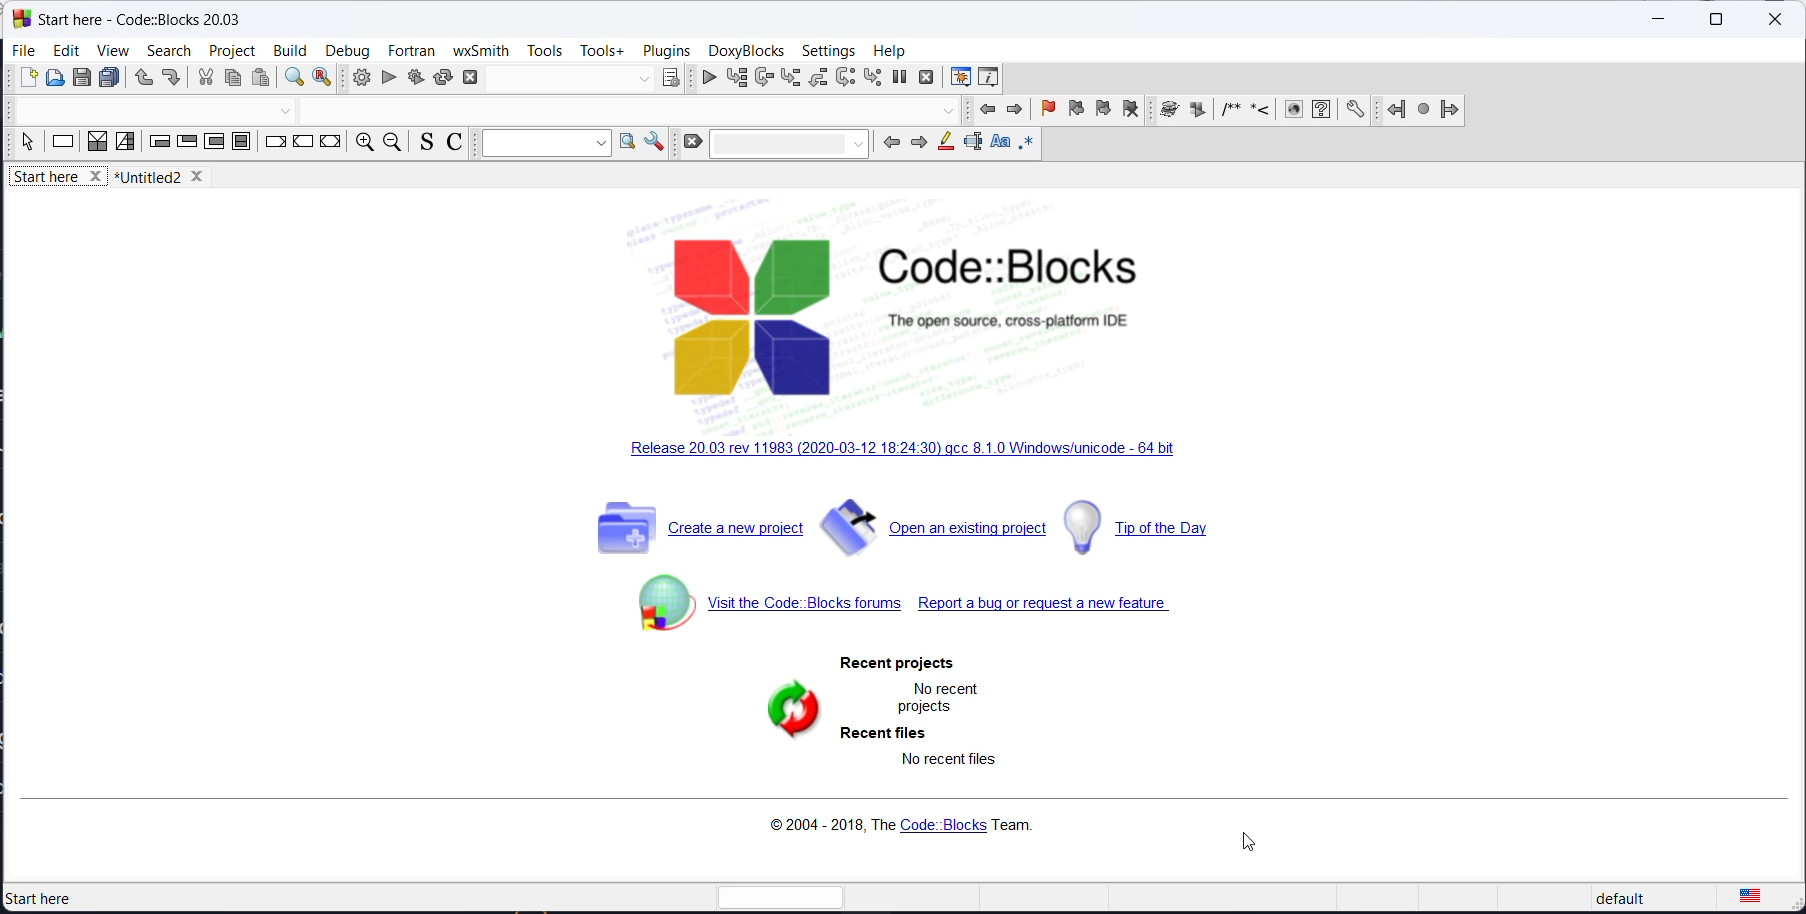 Image resolution: width=1806 pixels, height=914 pixels. What do you see at coordinates (1251, 846) in the screenshot?
I see `cursor` at bounding box center [1251, 846].